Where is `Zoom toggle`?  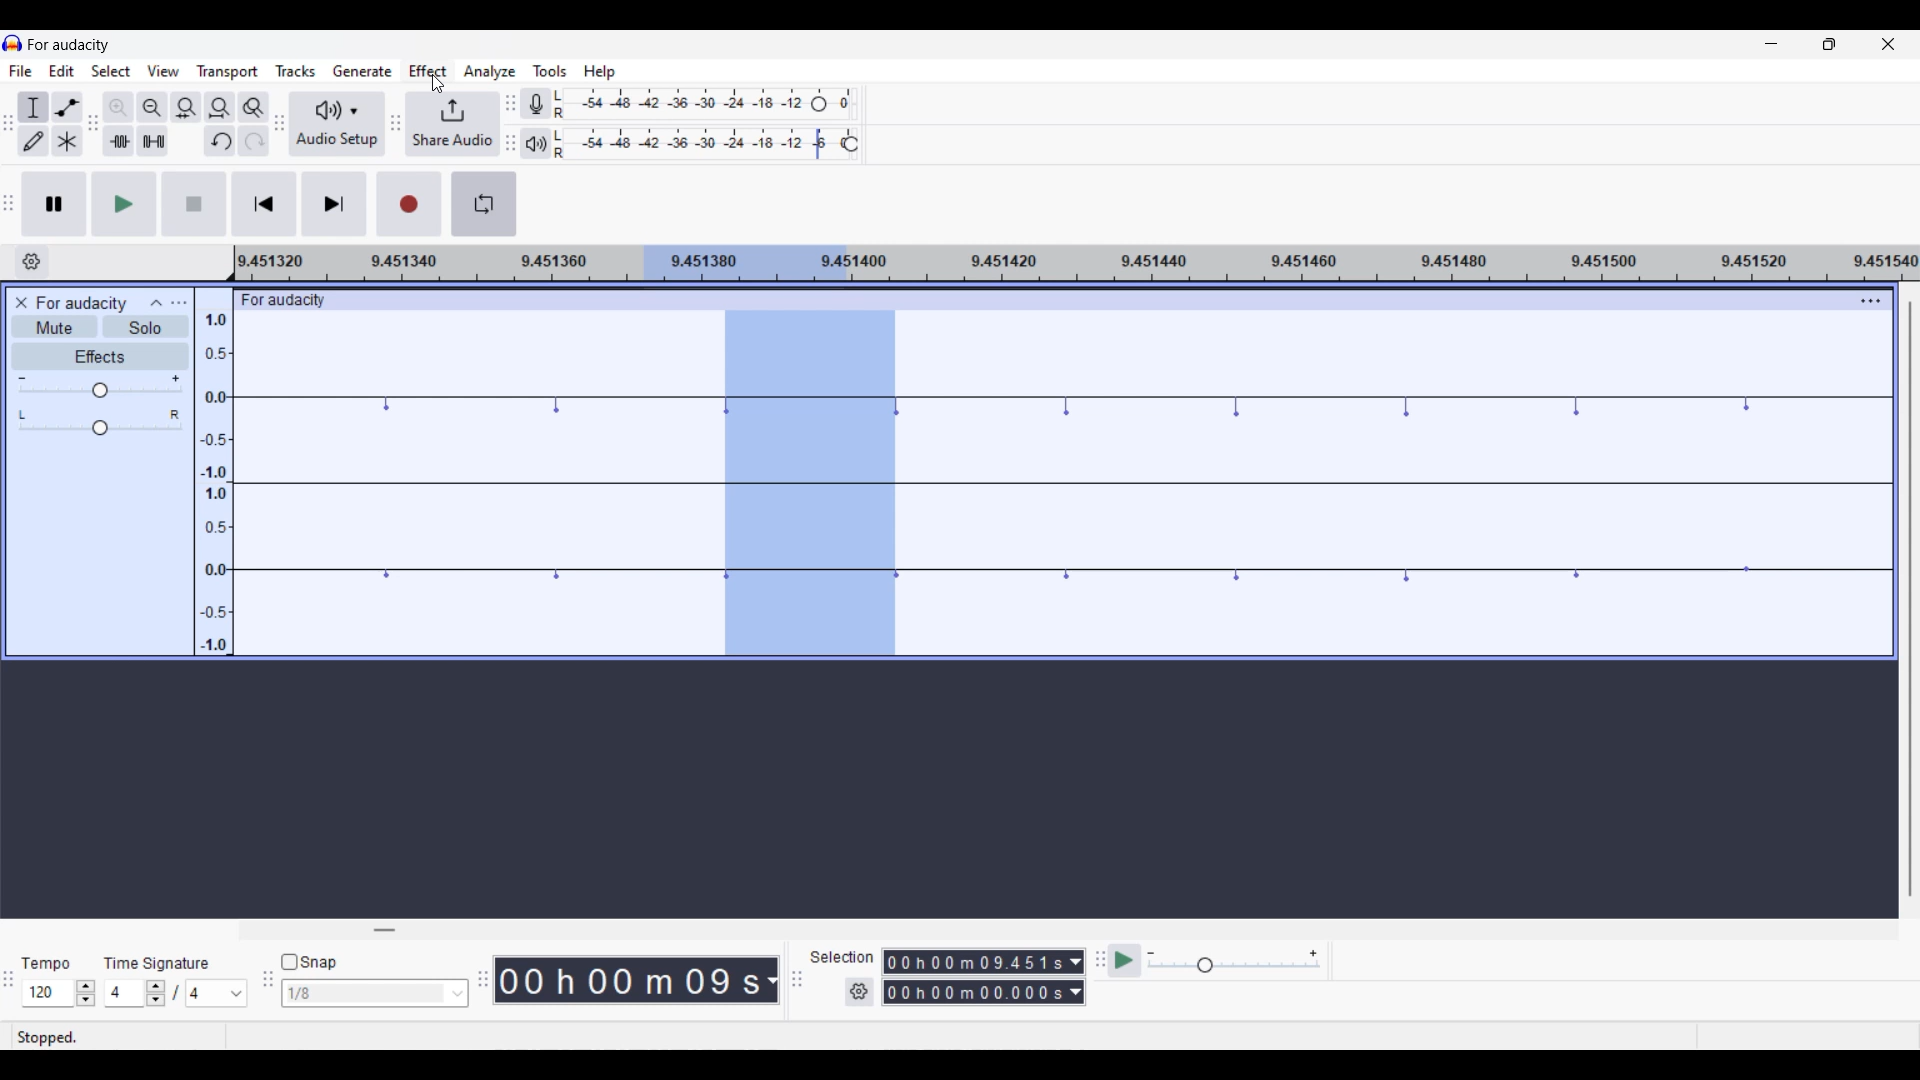 Zoom toggle is located at coordinates (254, 107).